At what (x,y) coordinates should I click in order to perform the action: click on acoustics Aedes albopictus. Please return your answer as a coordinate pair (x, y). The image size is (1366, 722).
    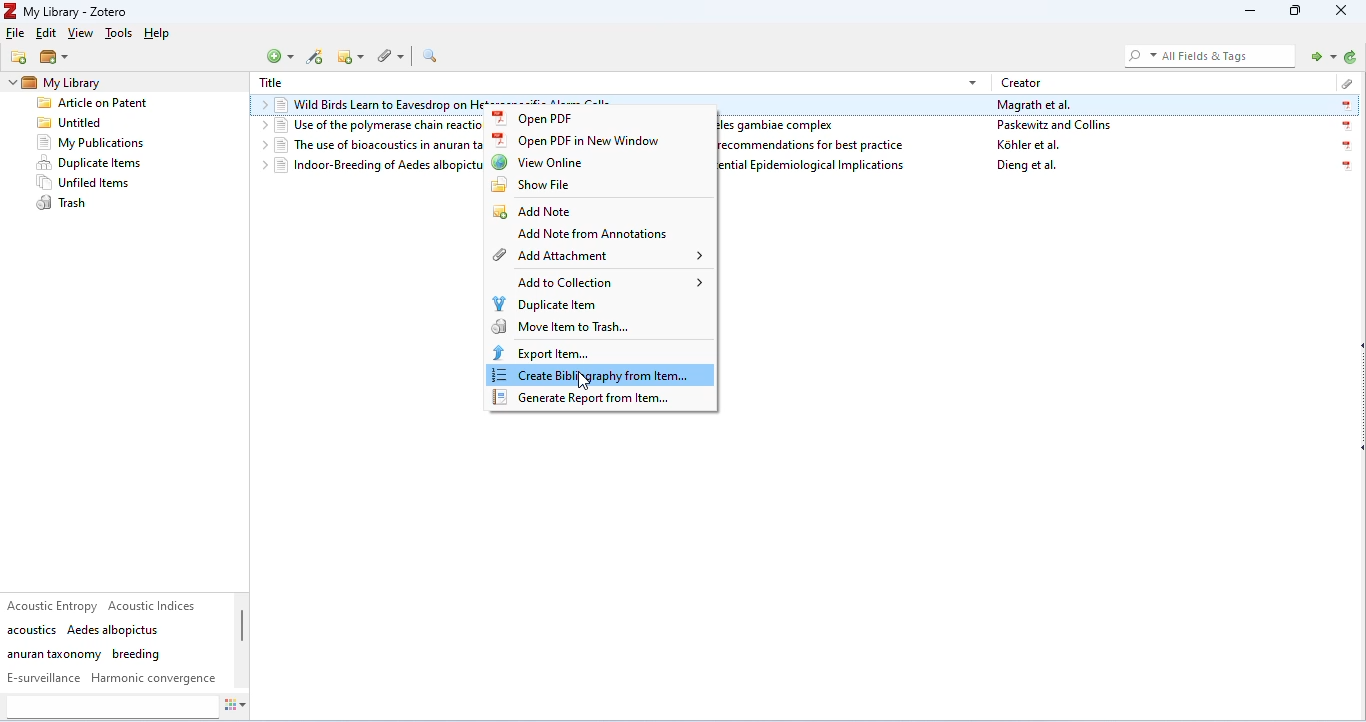
    Looking at the image, I should click on (84, 630).